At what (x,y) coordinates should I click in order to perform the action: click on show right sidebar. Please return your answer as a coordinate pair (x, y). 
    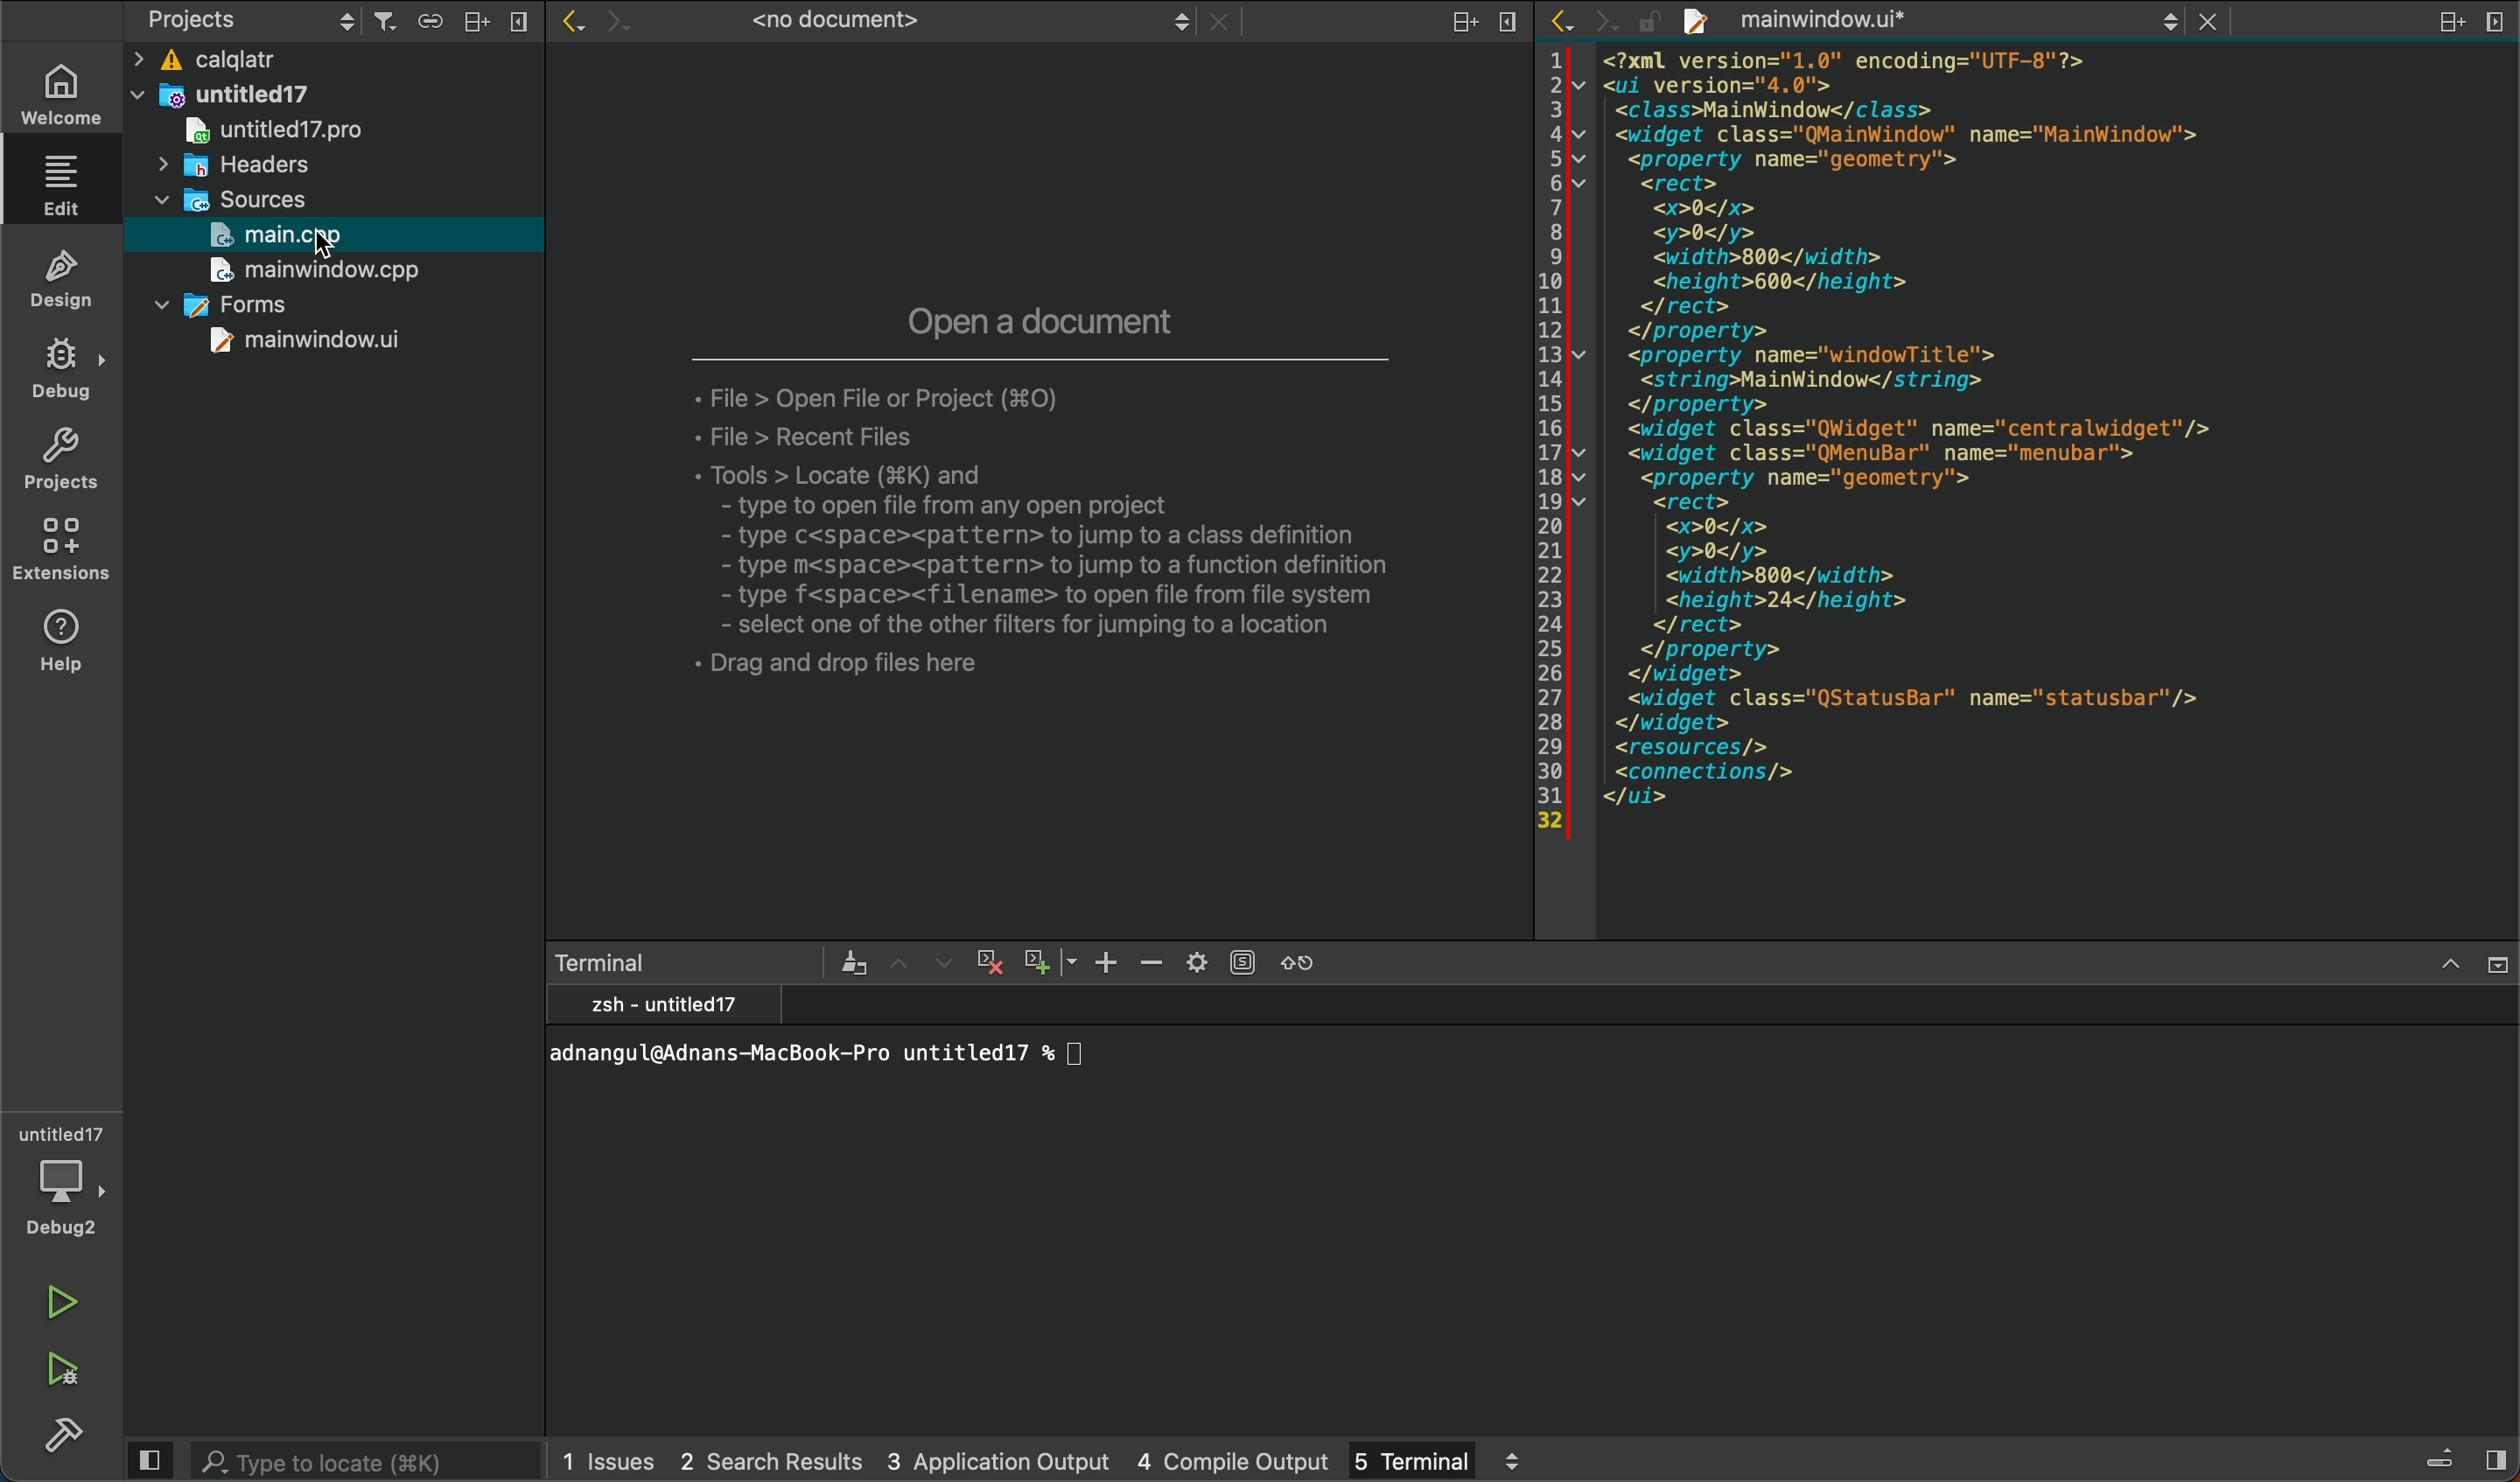
    Looking at the image, I should click on (2495, 1458).